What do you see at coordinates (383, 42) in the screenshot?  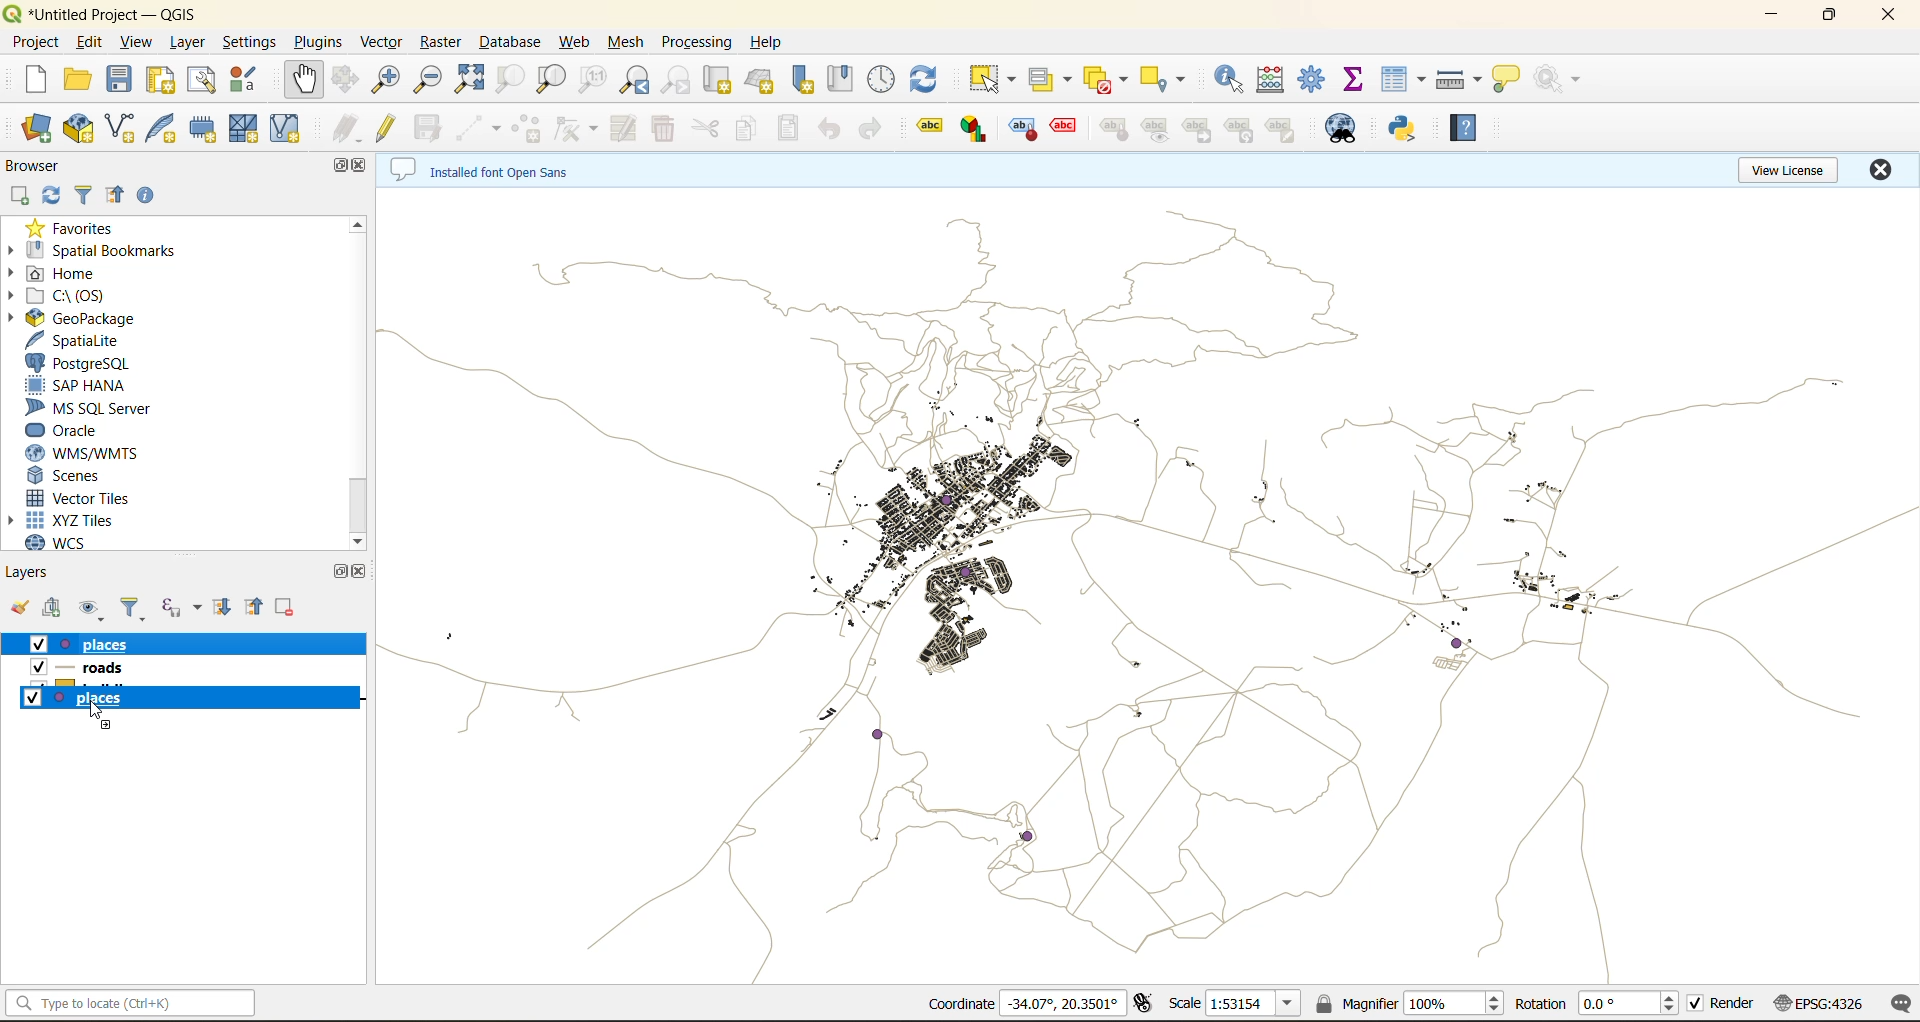 I see `vector` at bounding box center [383, 42].